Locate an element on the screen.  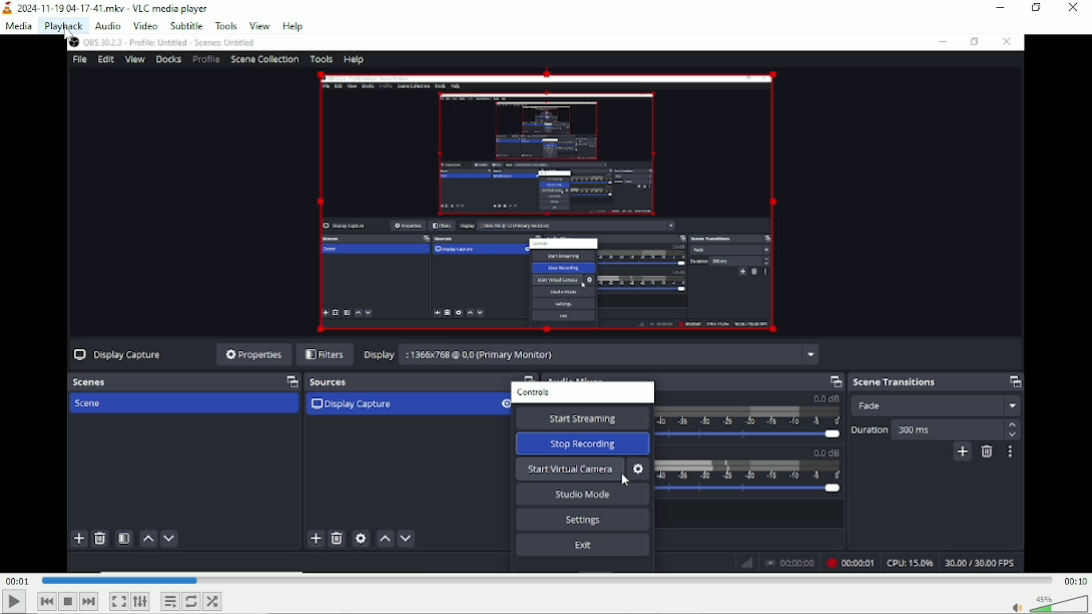
Restore down is located at coordinates (1036, 8).